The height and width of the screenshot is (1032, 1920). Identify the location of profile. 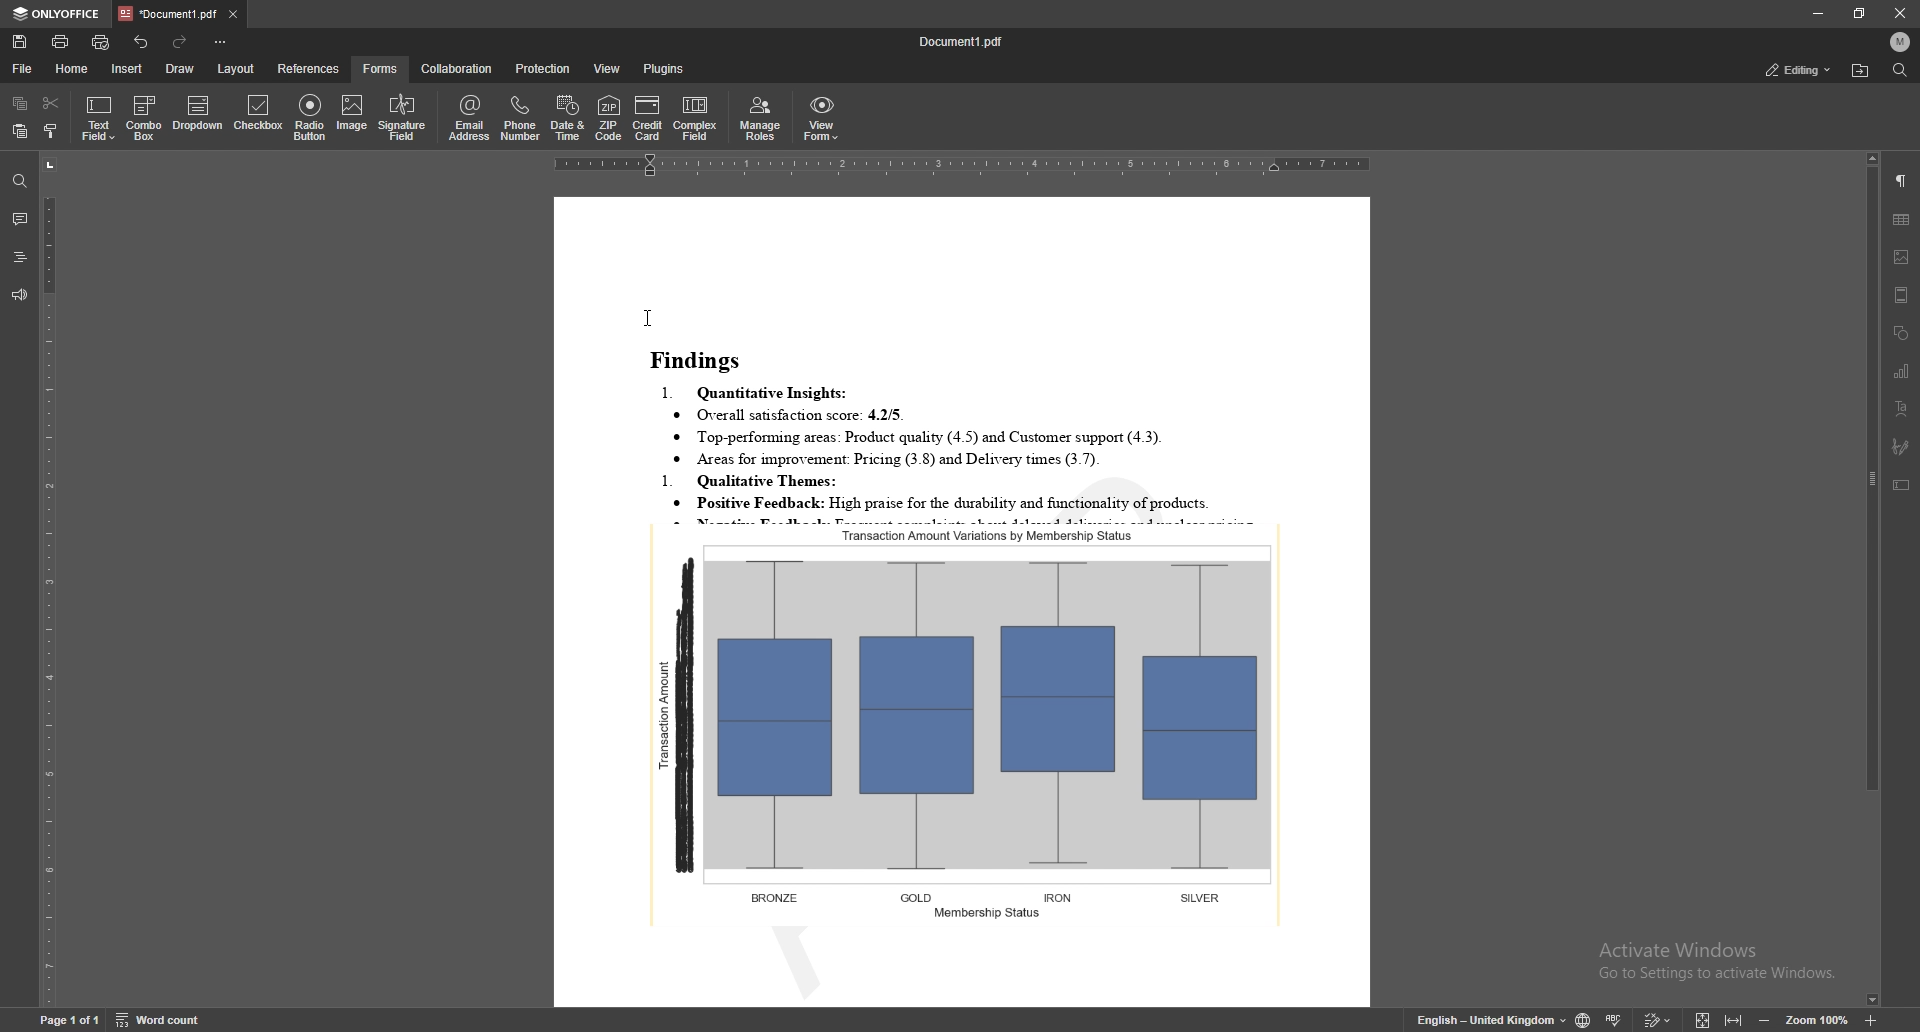
(1900, 42).